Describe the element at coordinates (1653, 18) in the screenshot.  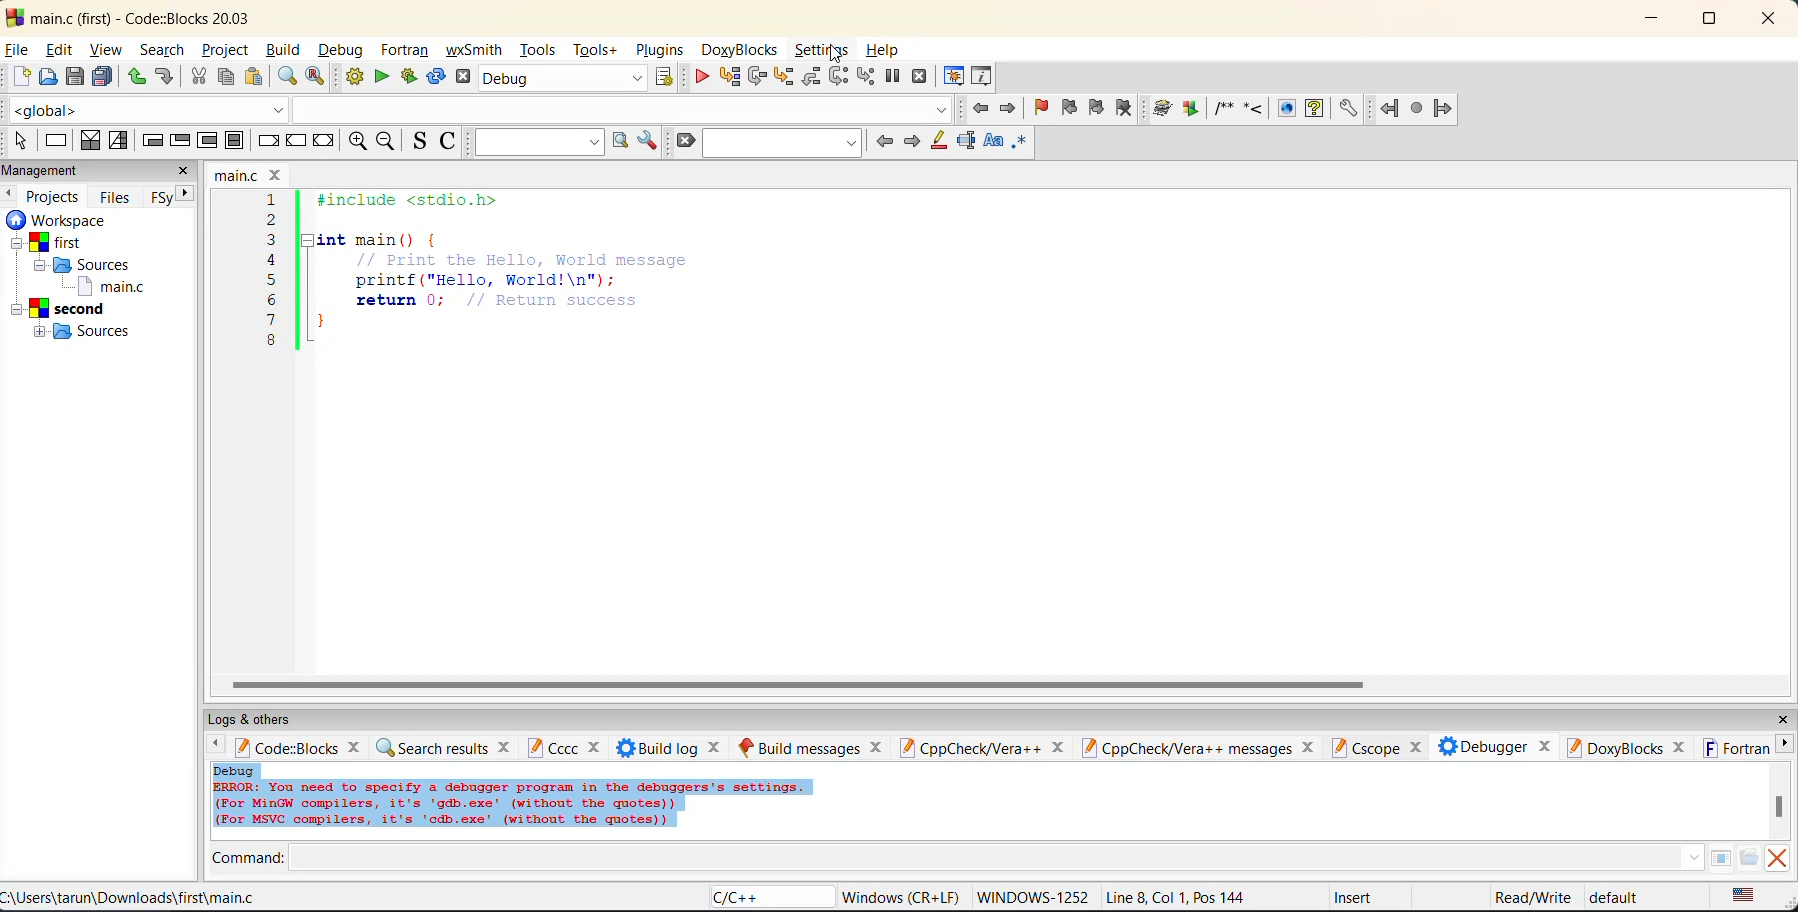
I see `minimize` at that location.